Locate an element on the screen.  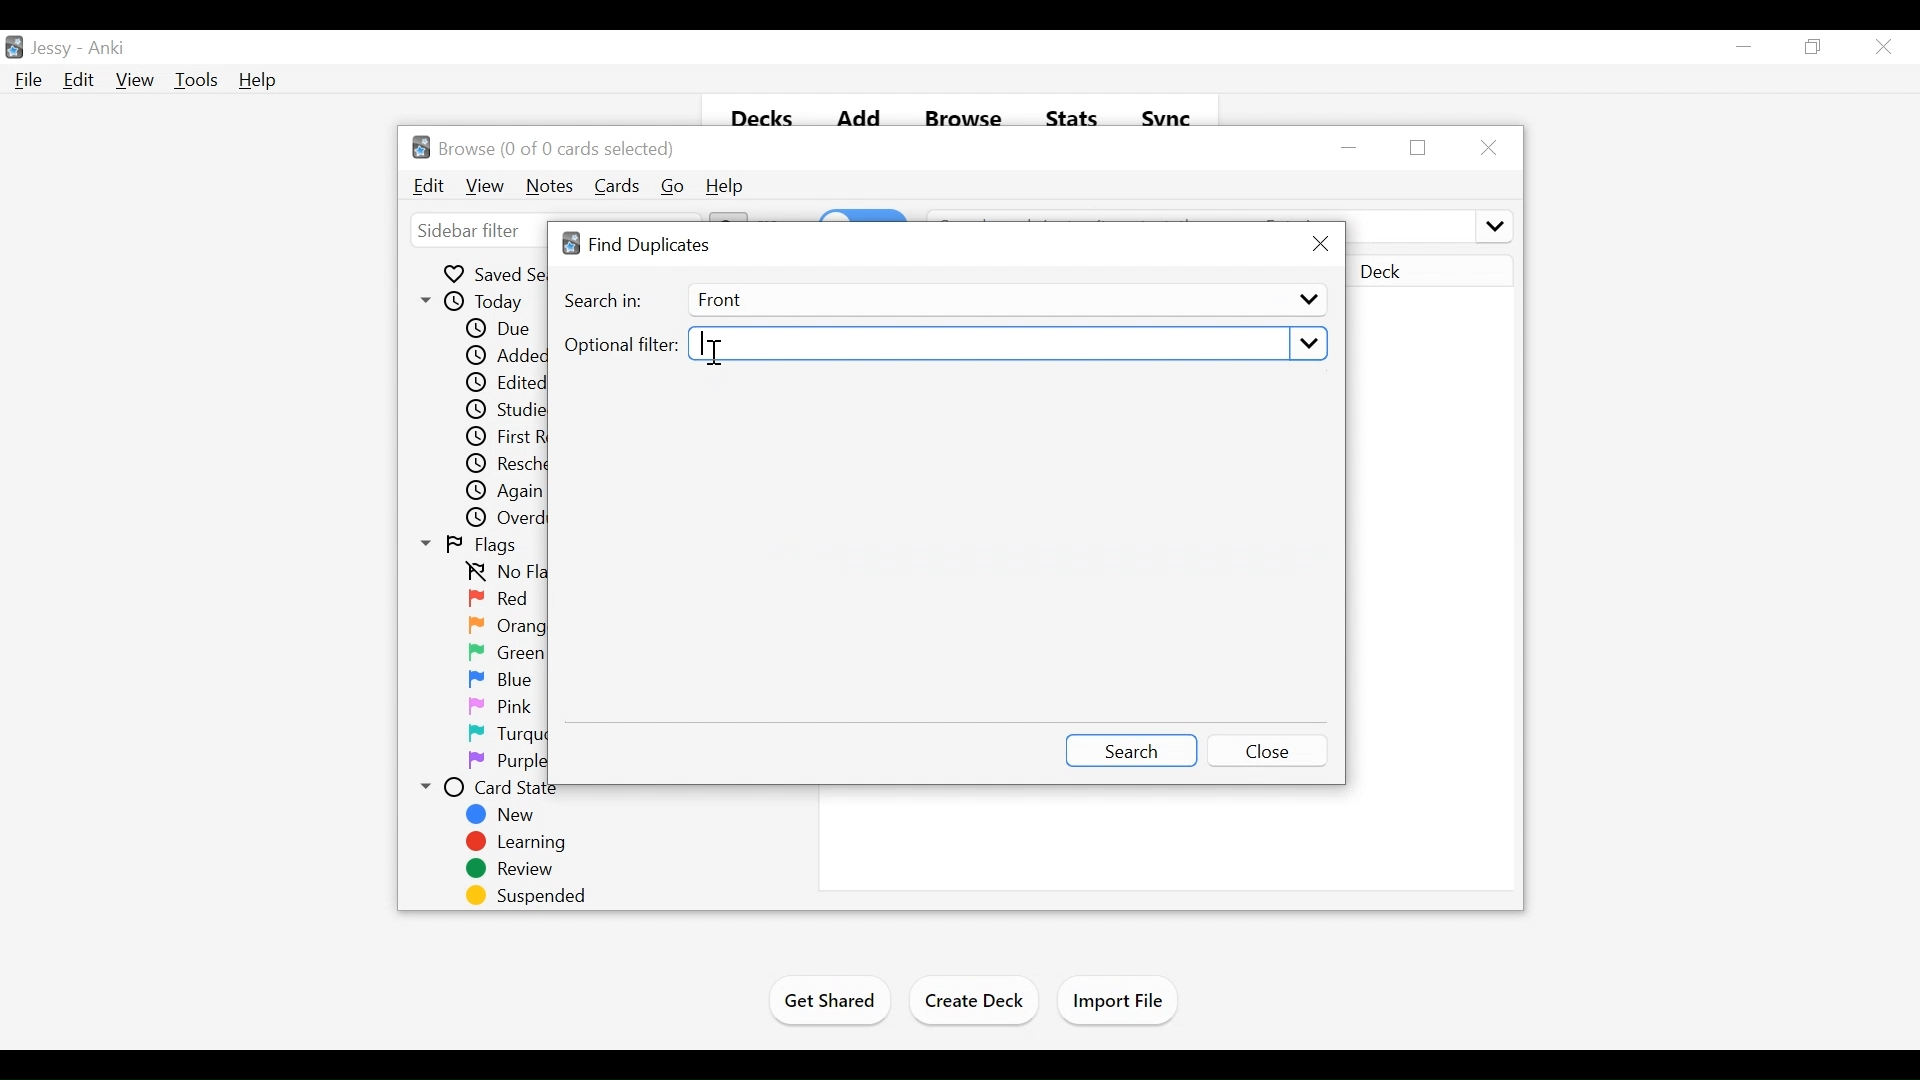
Close is located at coordinates (1486, 146).